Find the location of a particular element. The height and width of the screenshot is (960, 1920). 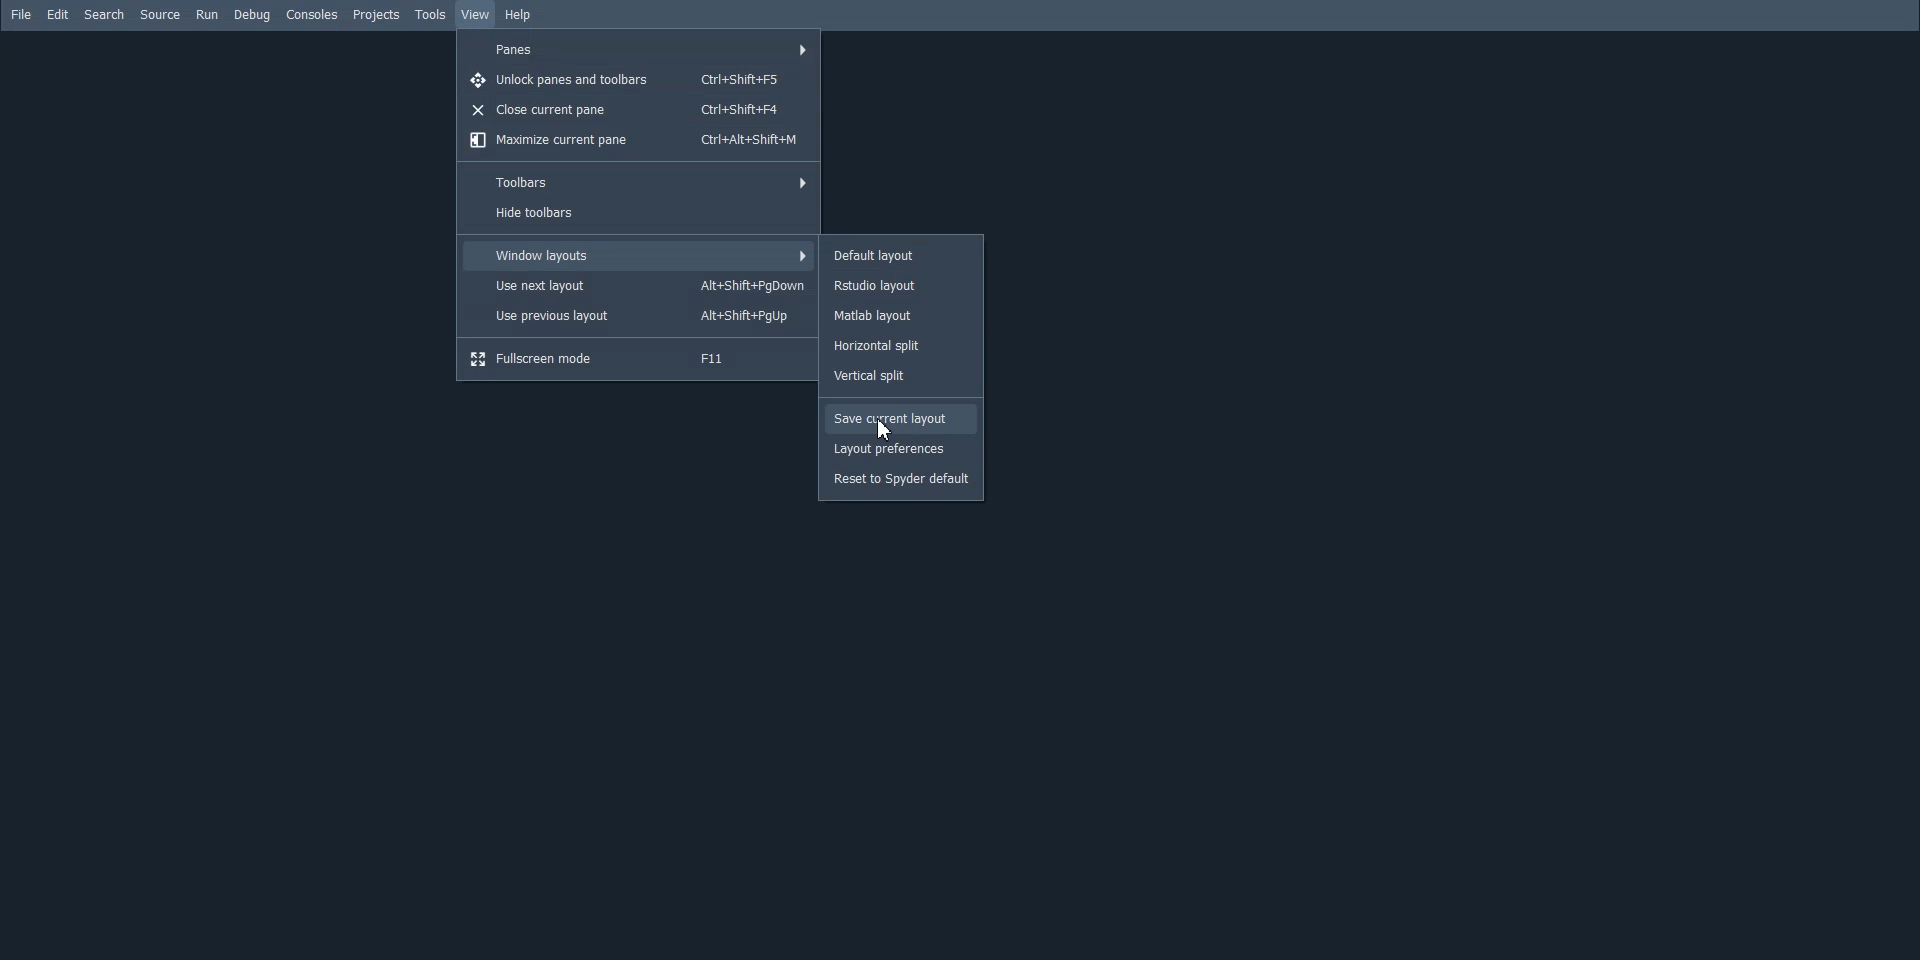

Window layout is located at coordinates (638, 255).